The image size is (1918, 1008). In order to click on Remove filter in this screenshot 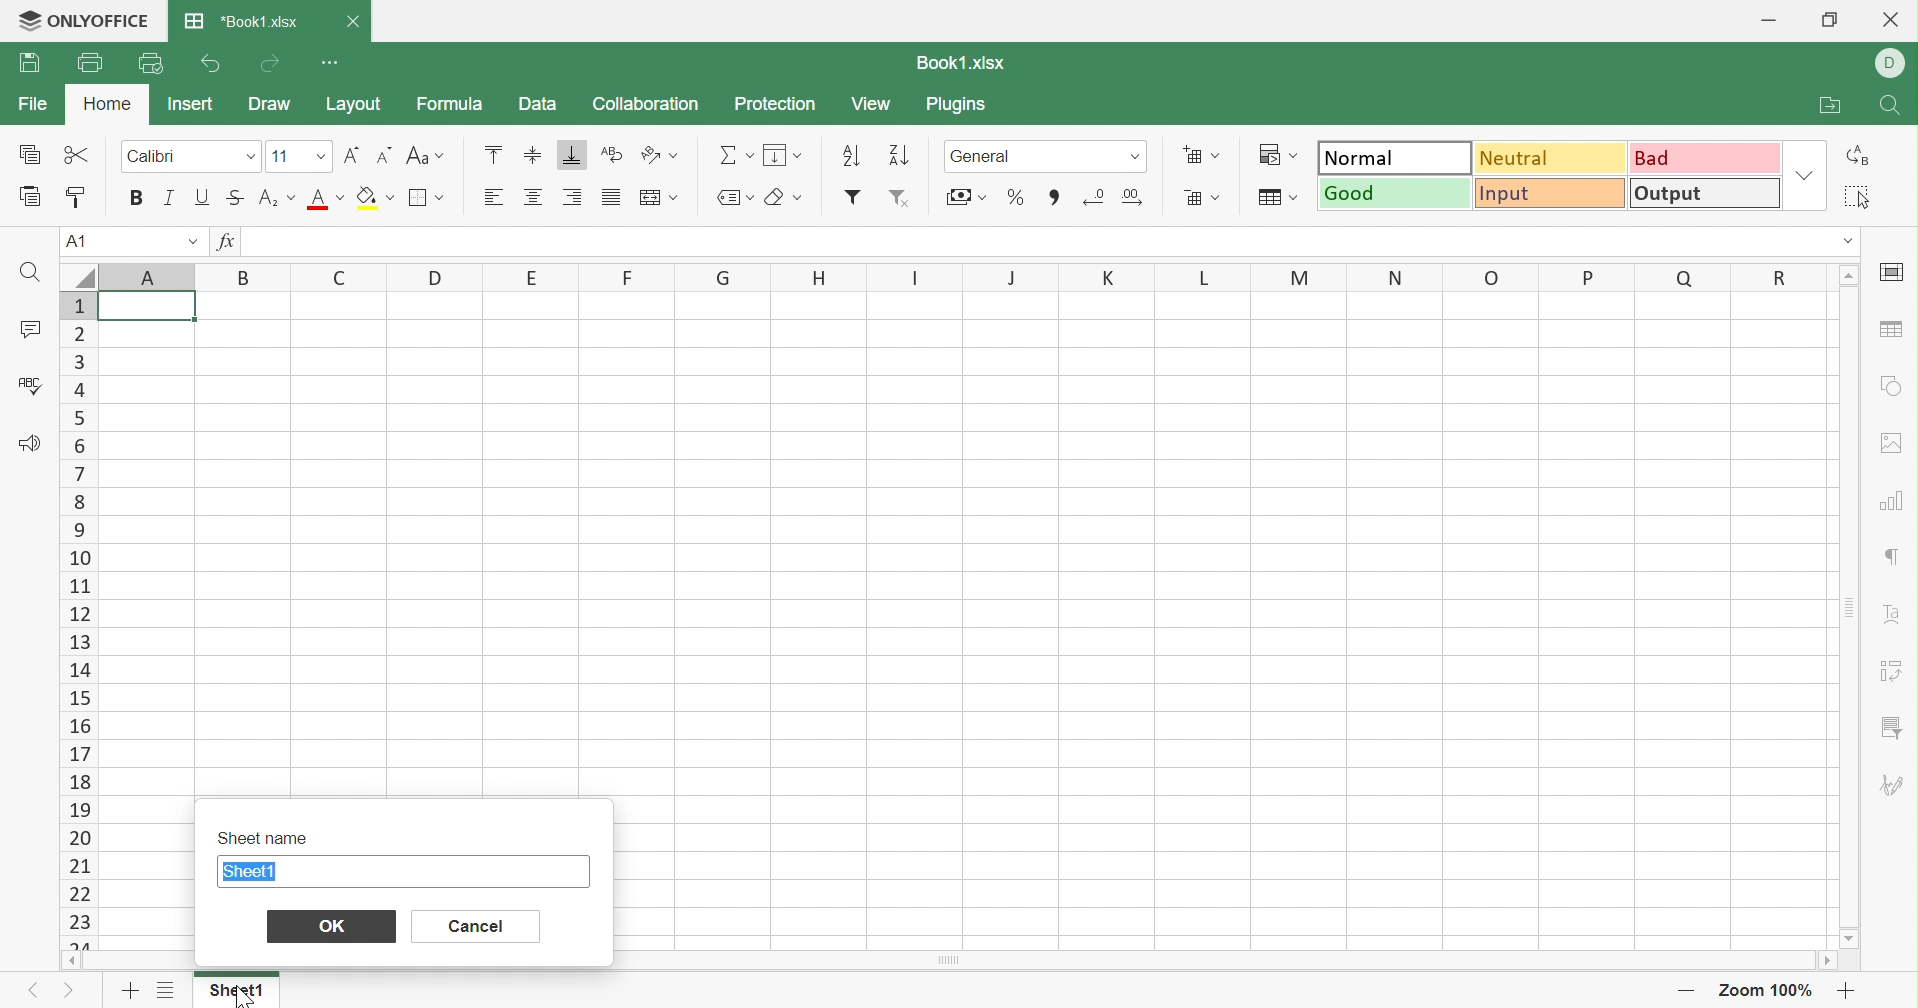, I will do `click(900, 197)`.